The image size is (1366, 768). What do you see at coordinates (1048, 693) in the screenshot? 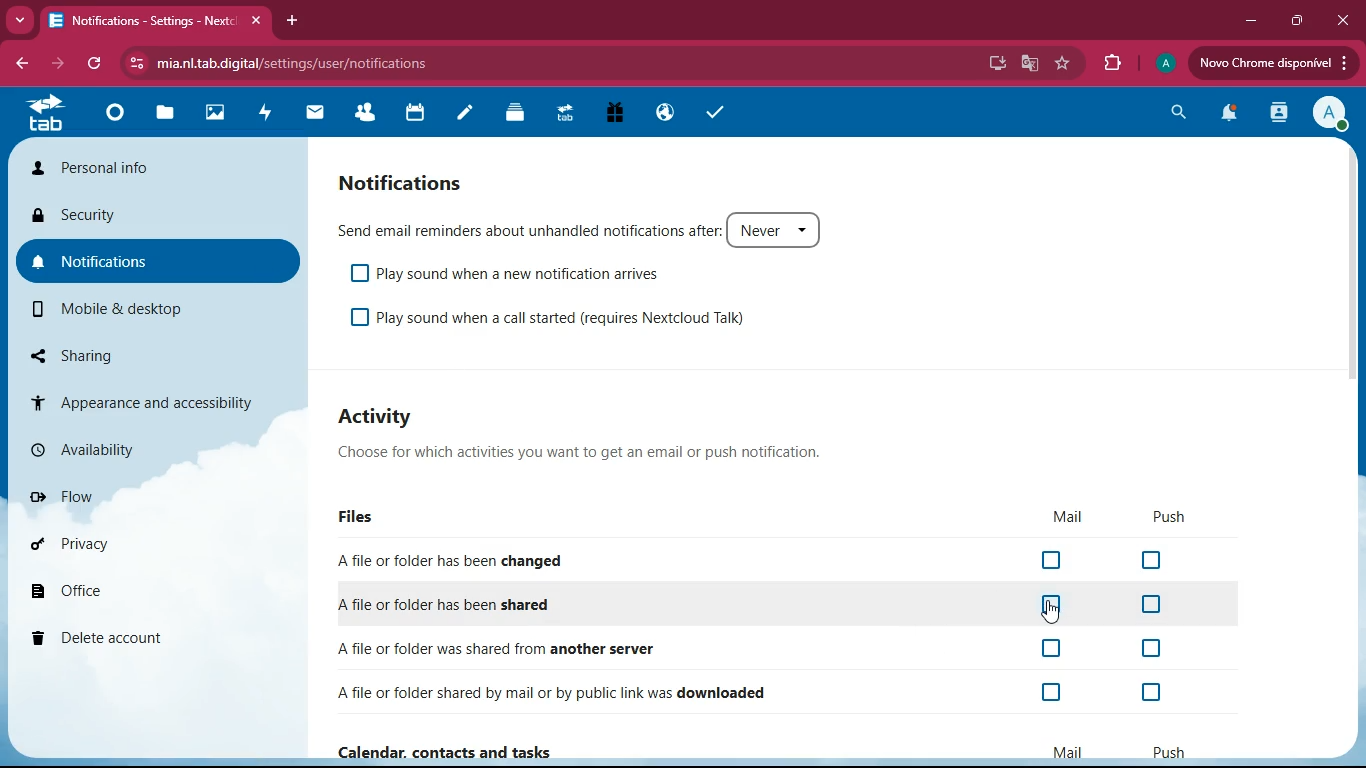
I see `off` at bounding box center [1048, 693].